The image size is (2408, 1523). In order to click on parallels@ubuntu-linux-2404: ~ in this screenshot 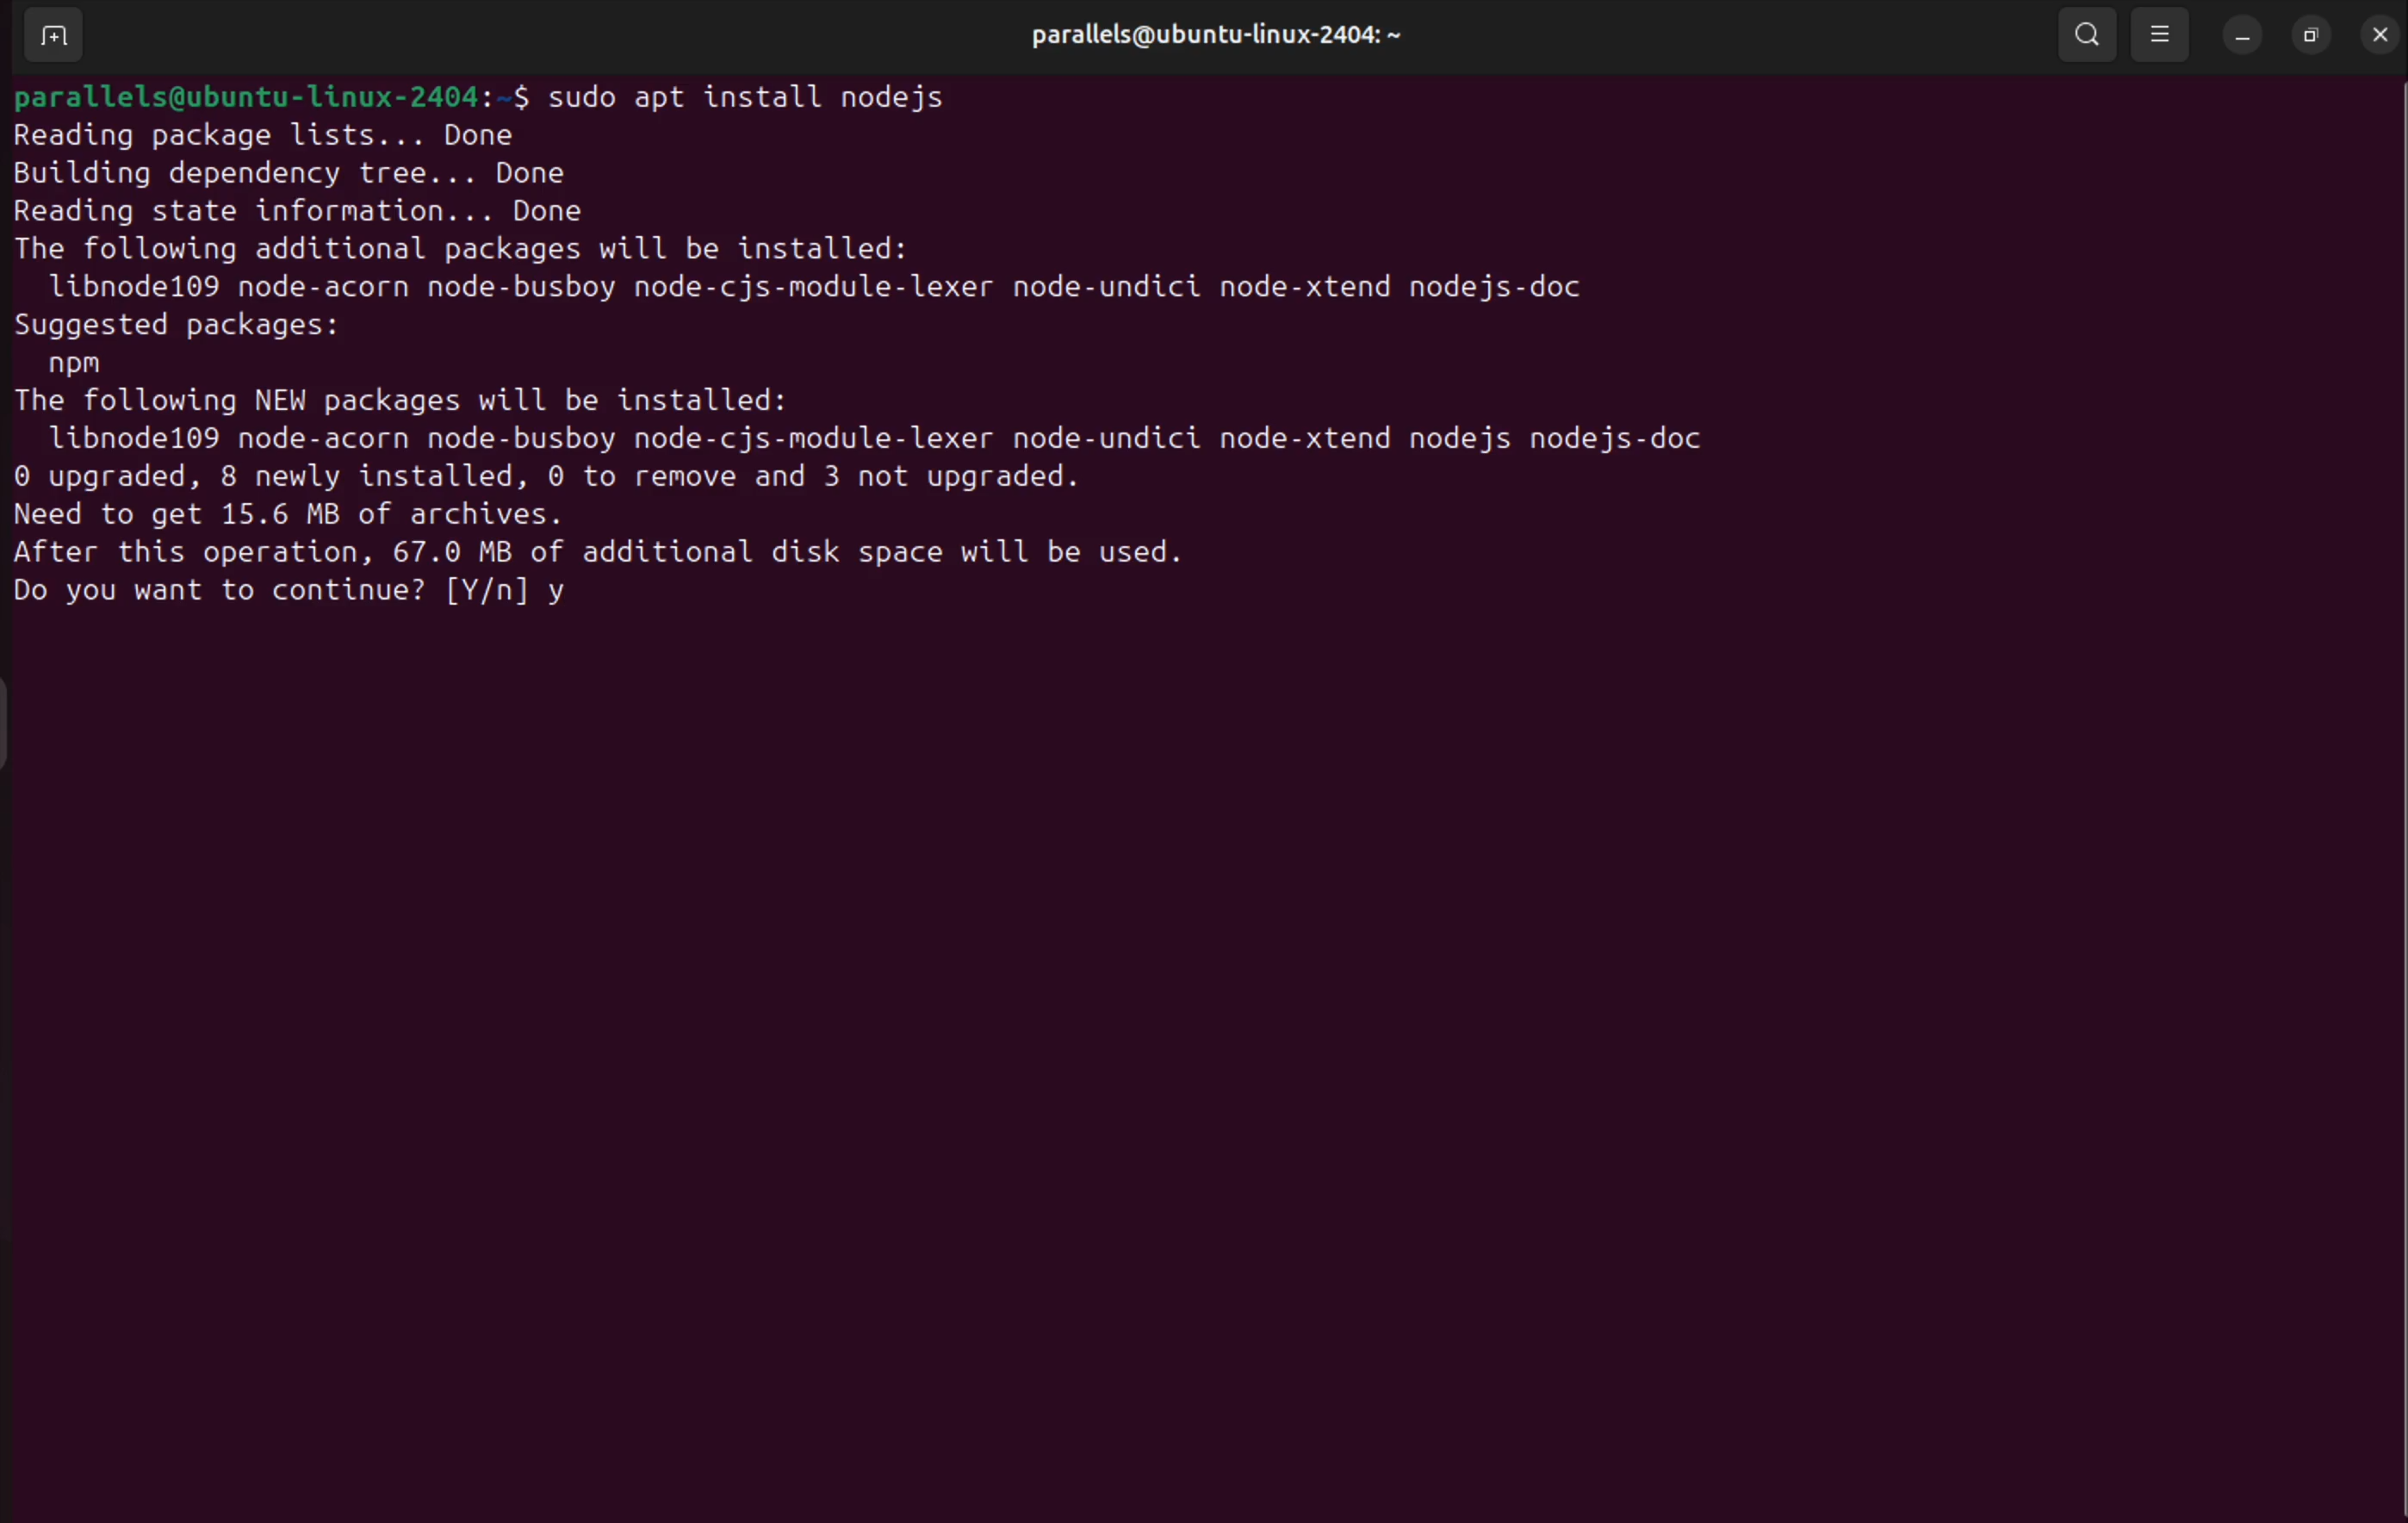, I will do `click(1205, 39)`.